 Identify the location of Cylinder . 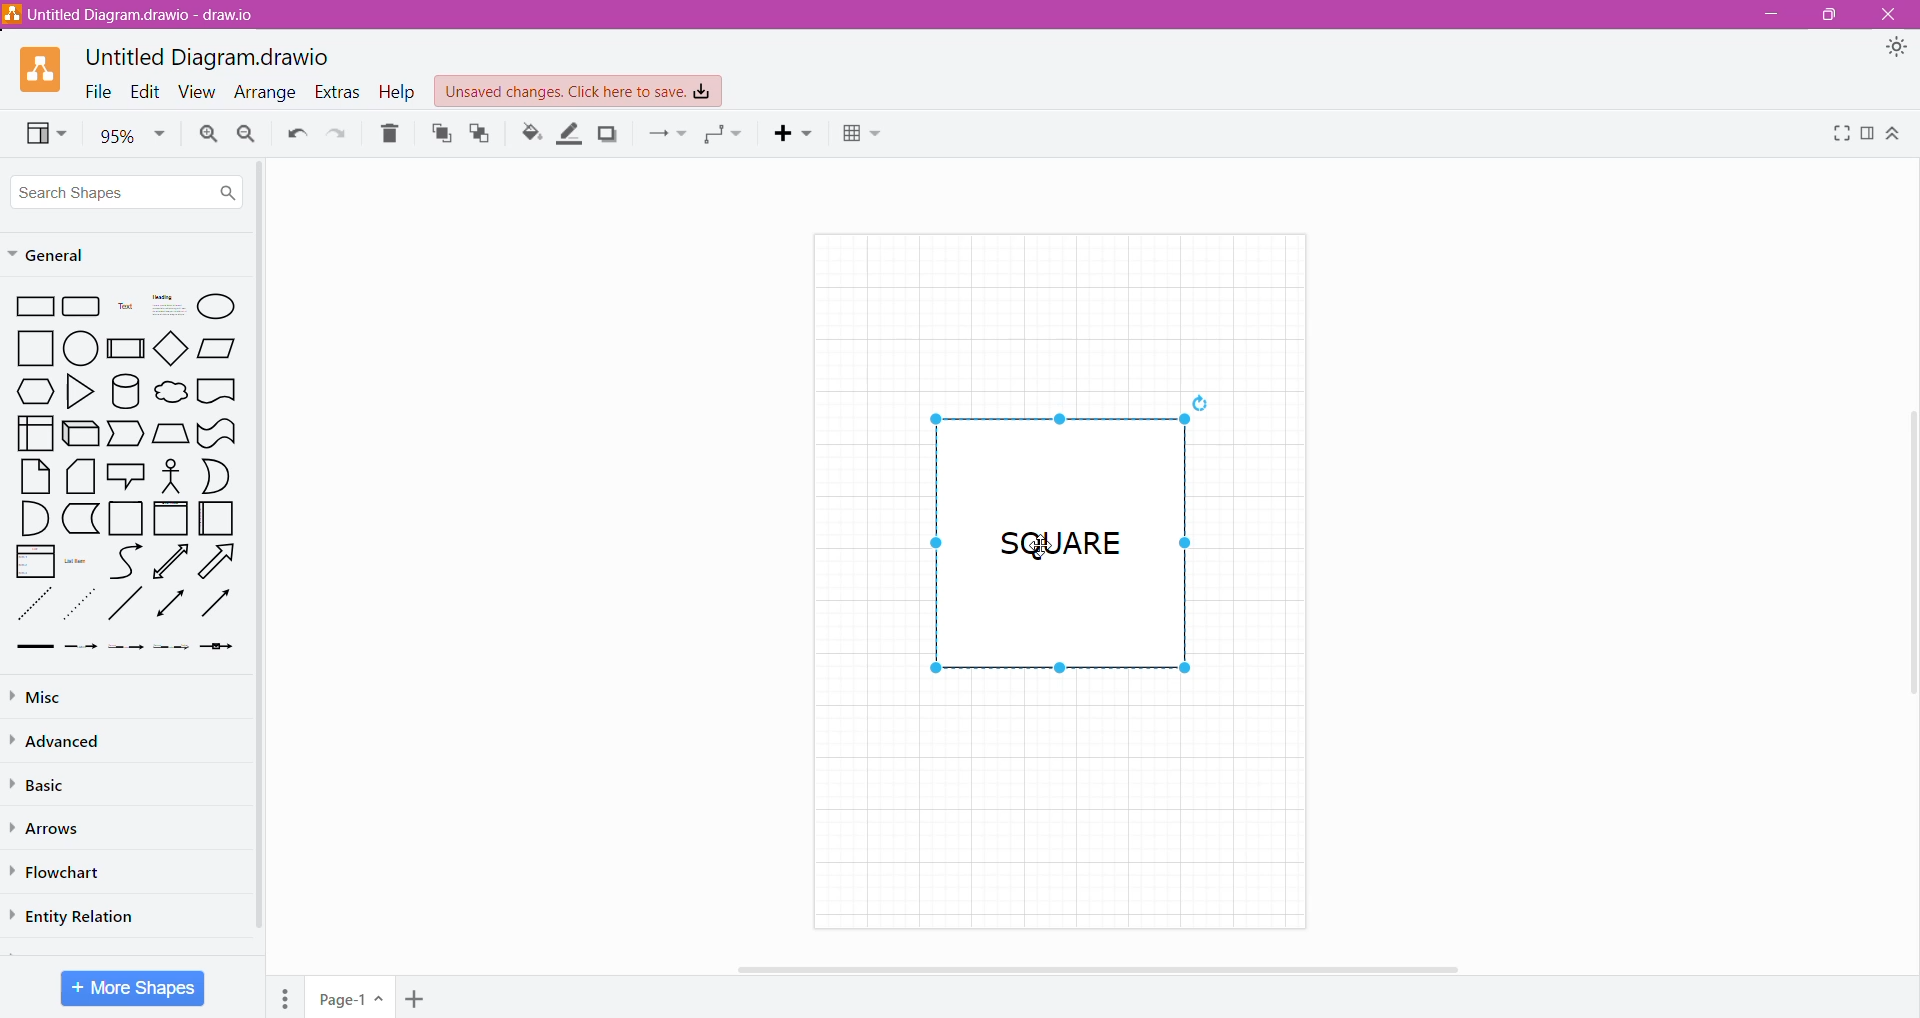
(125, 390).